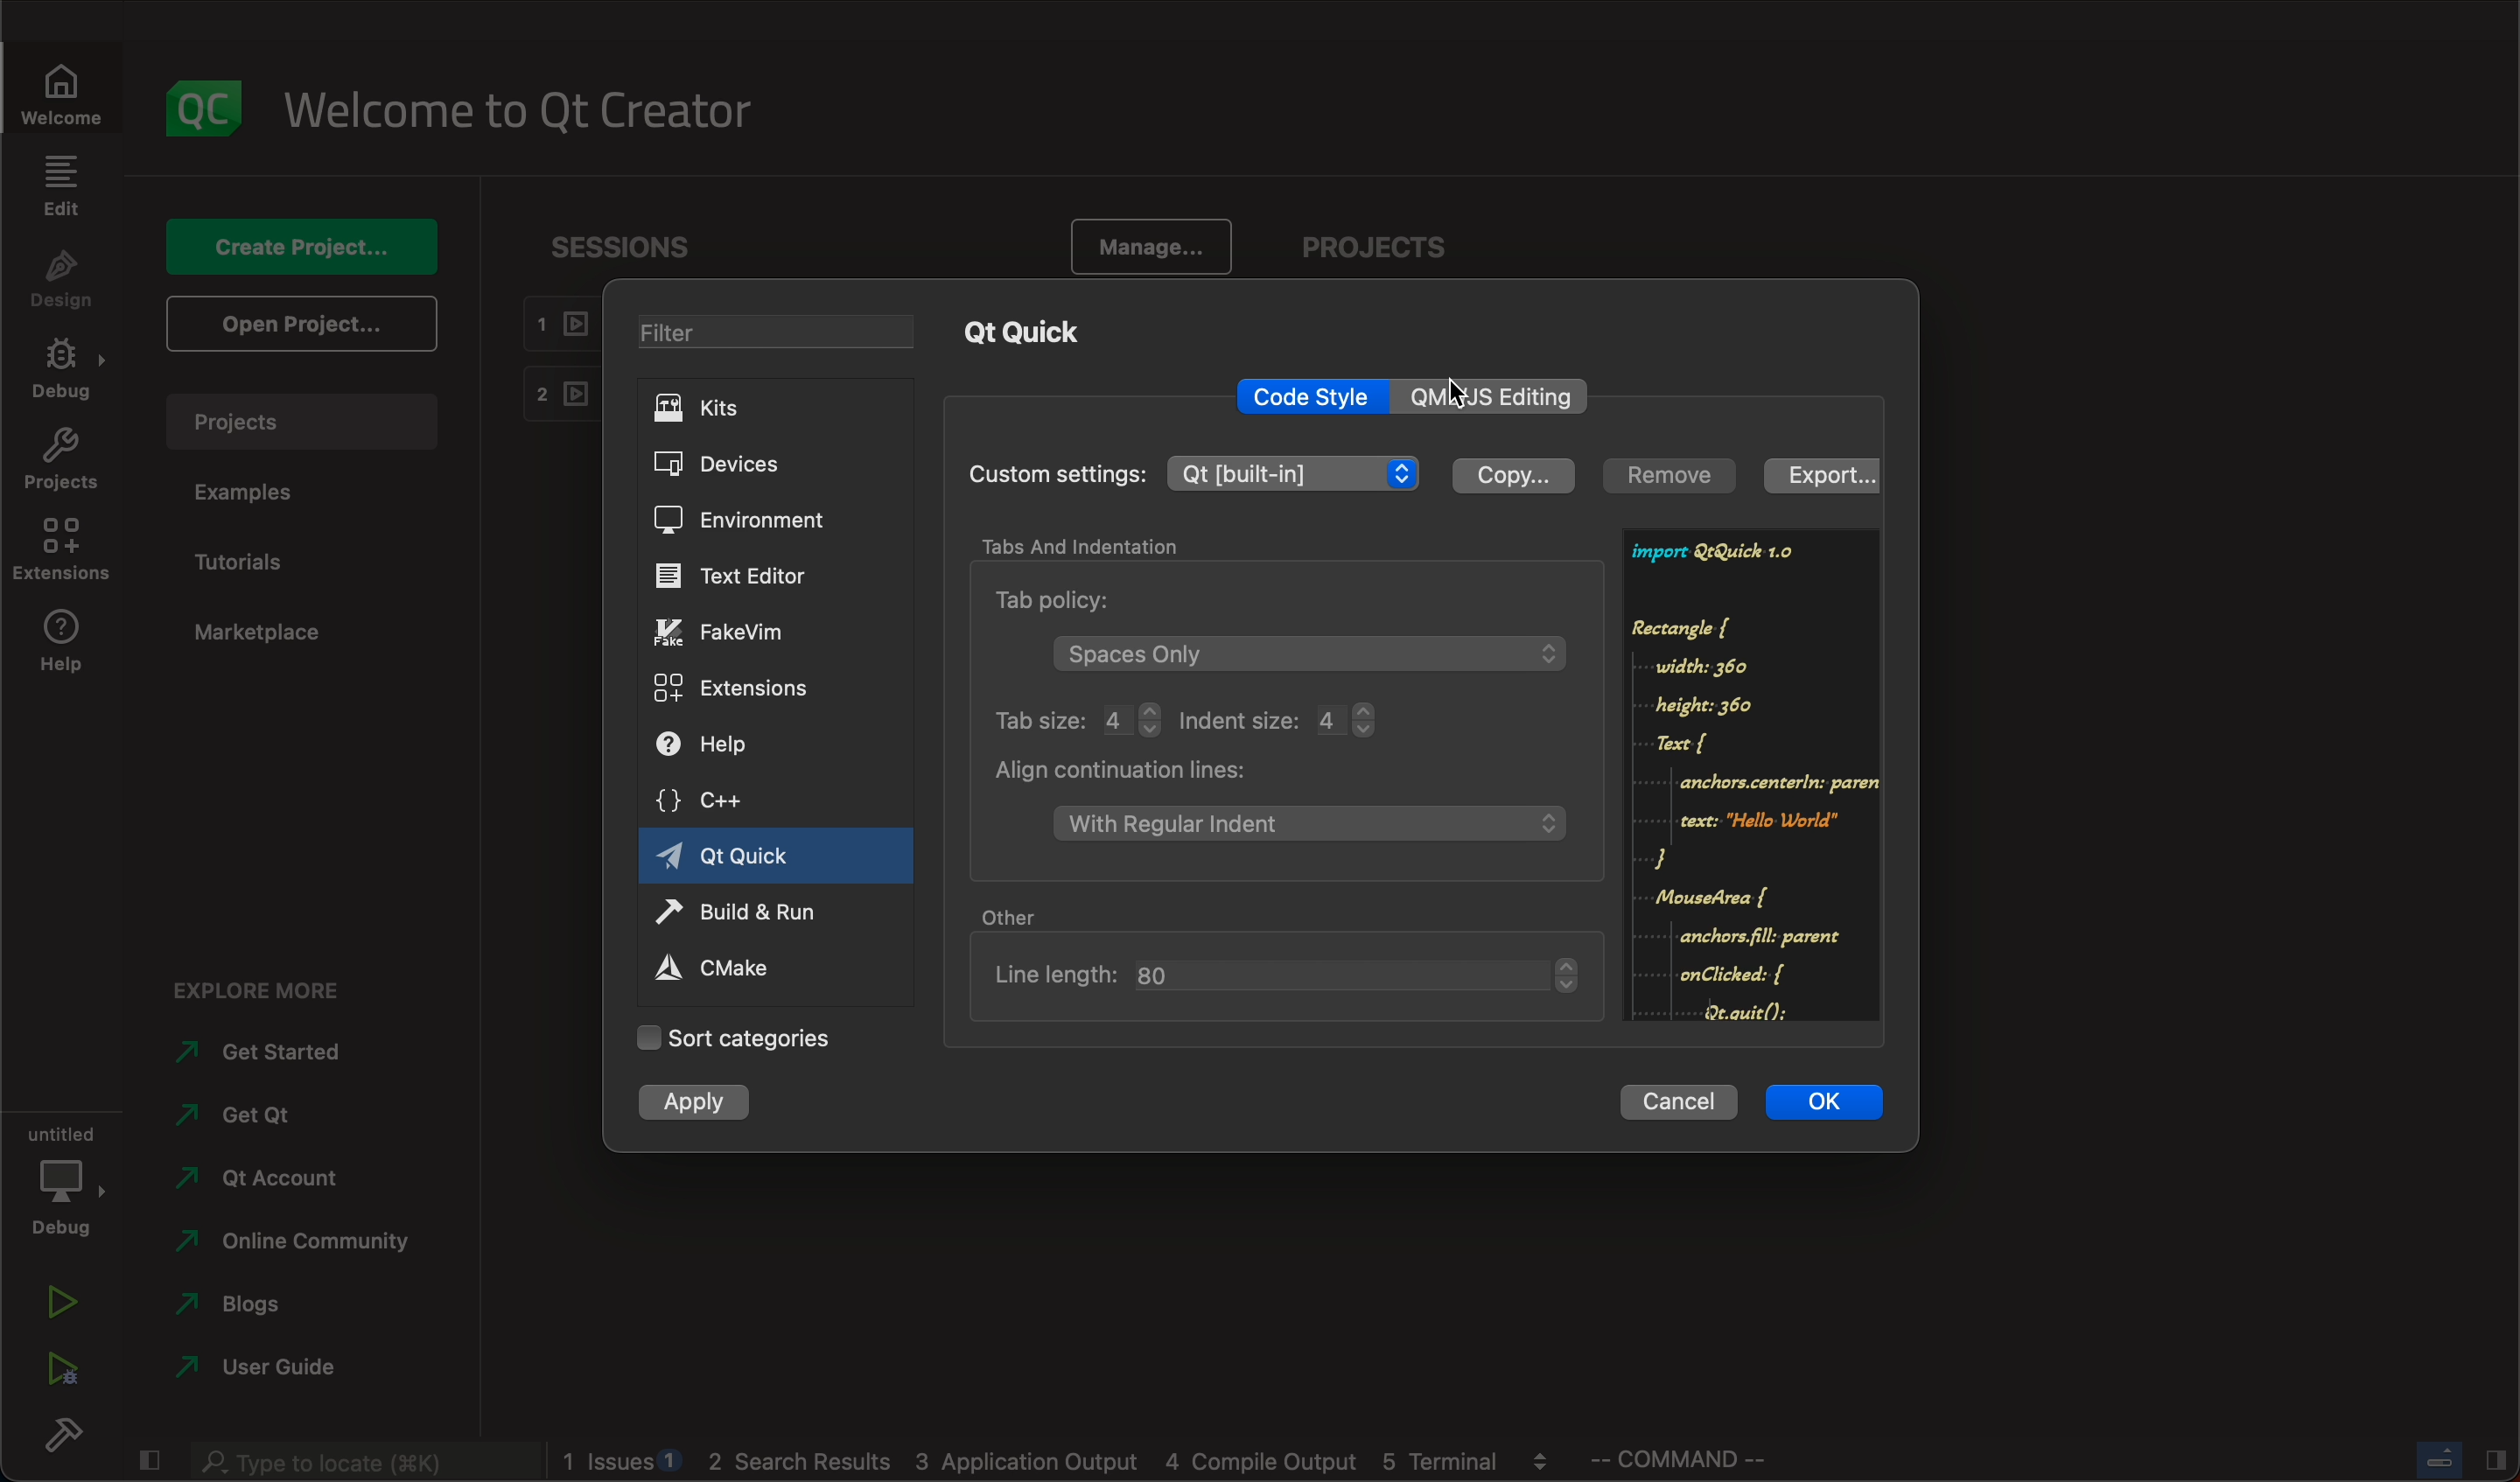 This screenshot has width=2520, height=1482. I want to click on debug, so click(64, 1176).